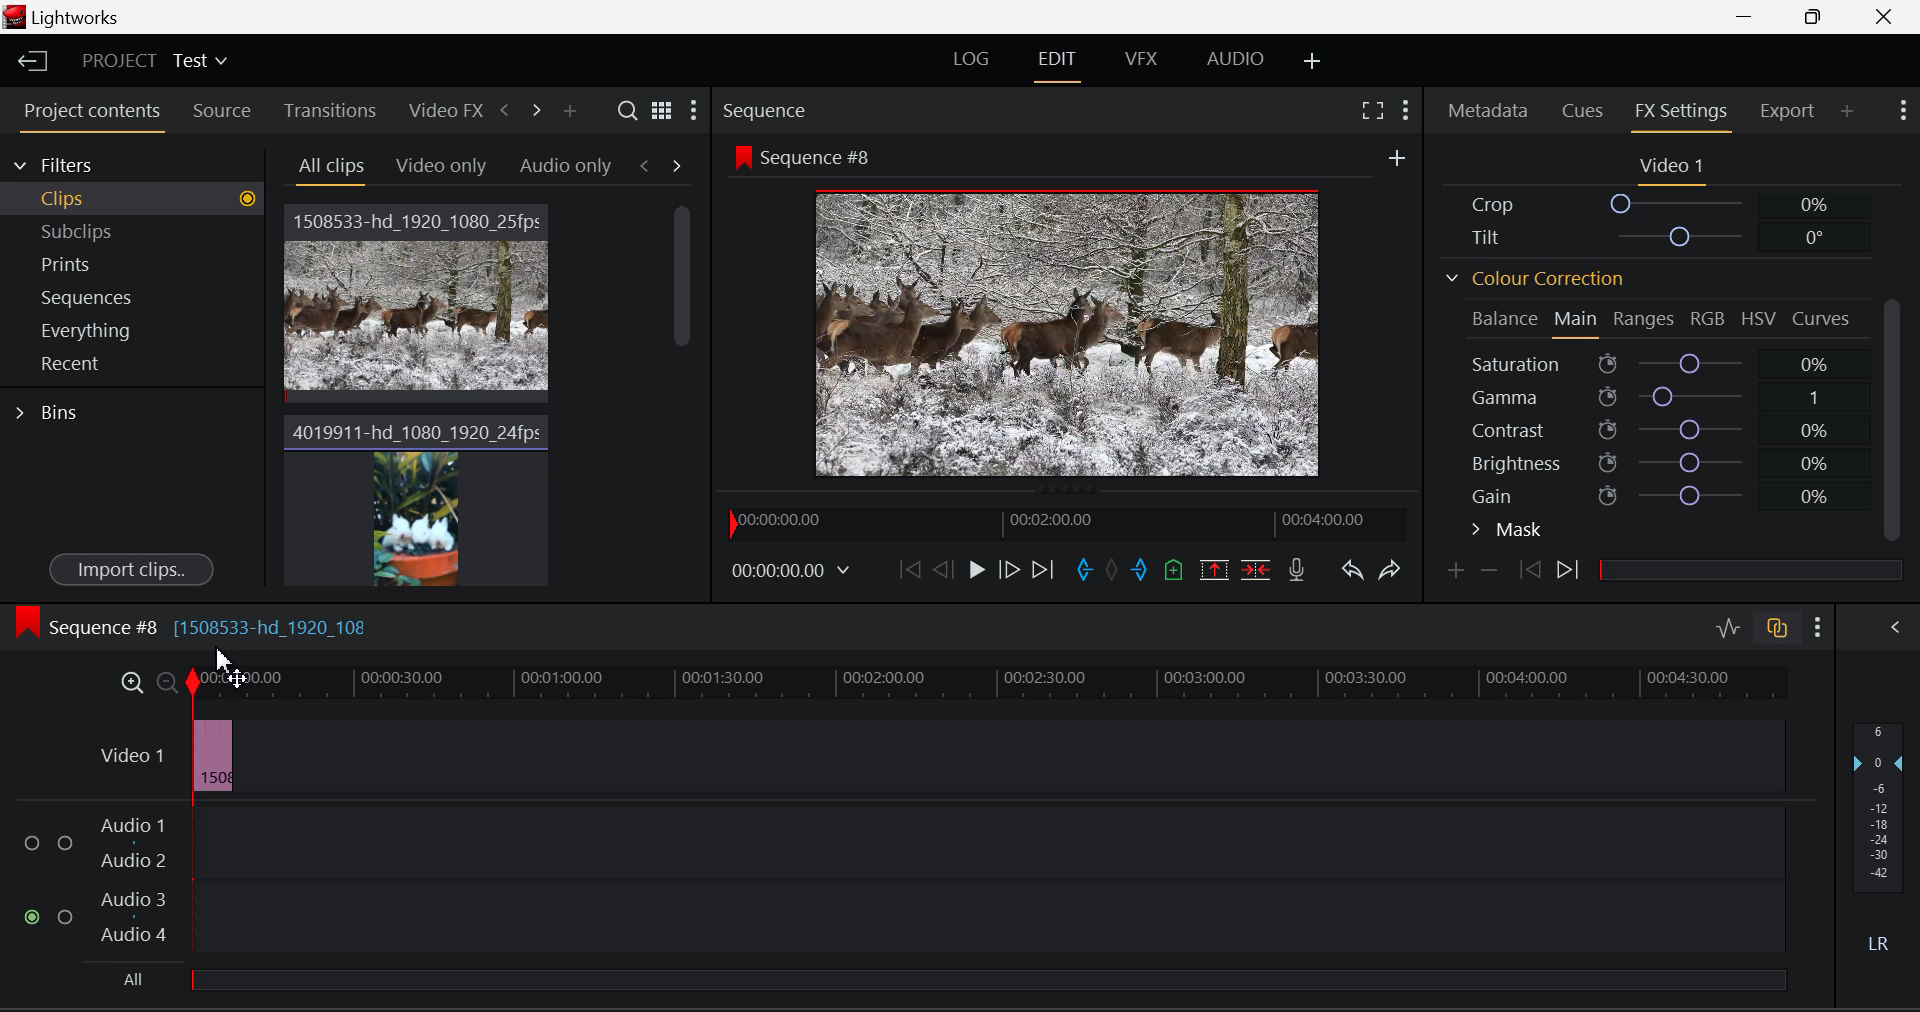  Describe the element at coordinates (1728, 627) in the screenshot. I see `Audio Level Editing` at that location.